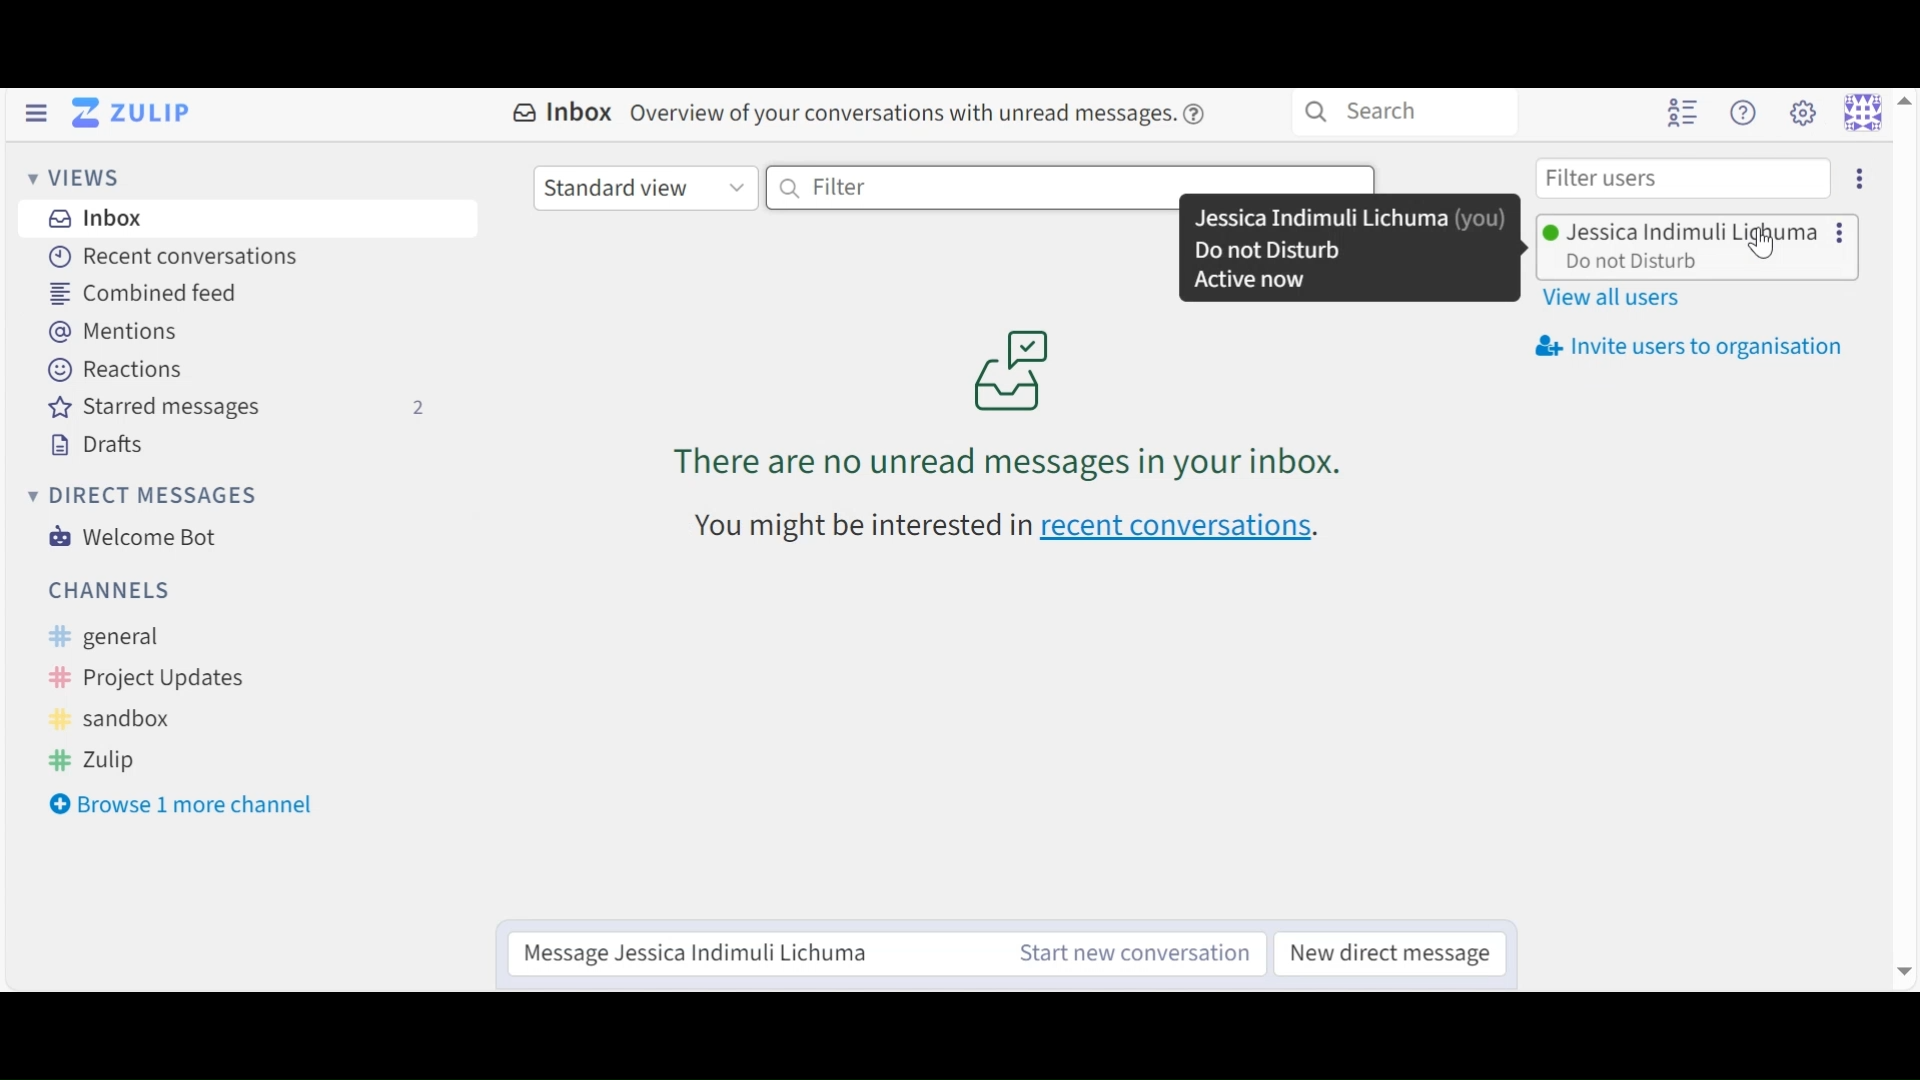 Image resolution: width=1920 pixels, height=1080 pixels. Describe the element at coordinates (236, 407) in the screenshot. I see `Starred messages` at that location.